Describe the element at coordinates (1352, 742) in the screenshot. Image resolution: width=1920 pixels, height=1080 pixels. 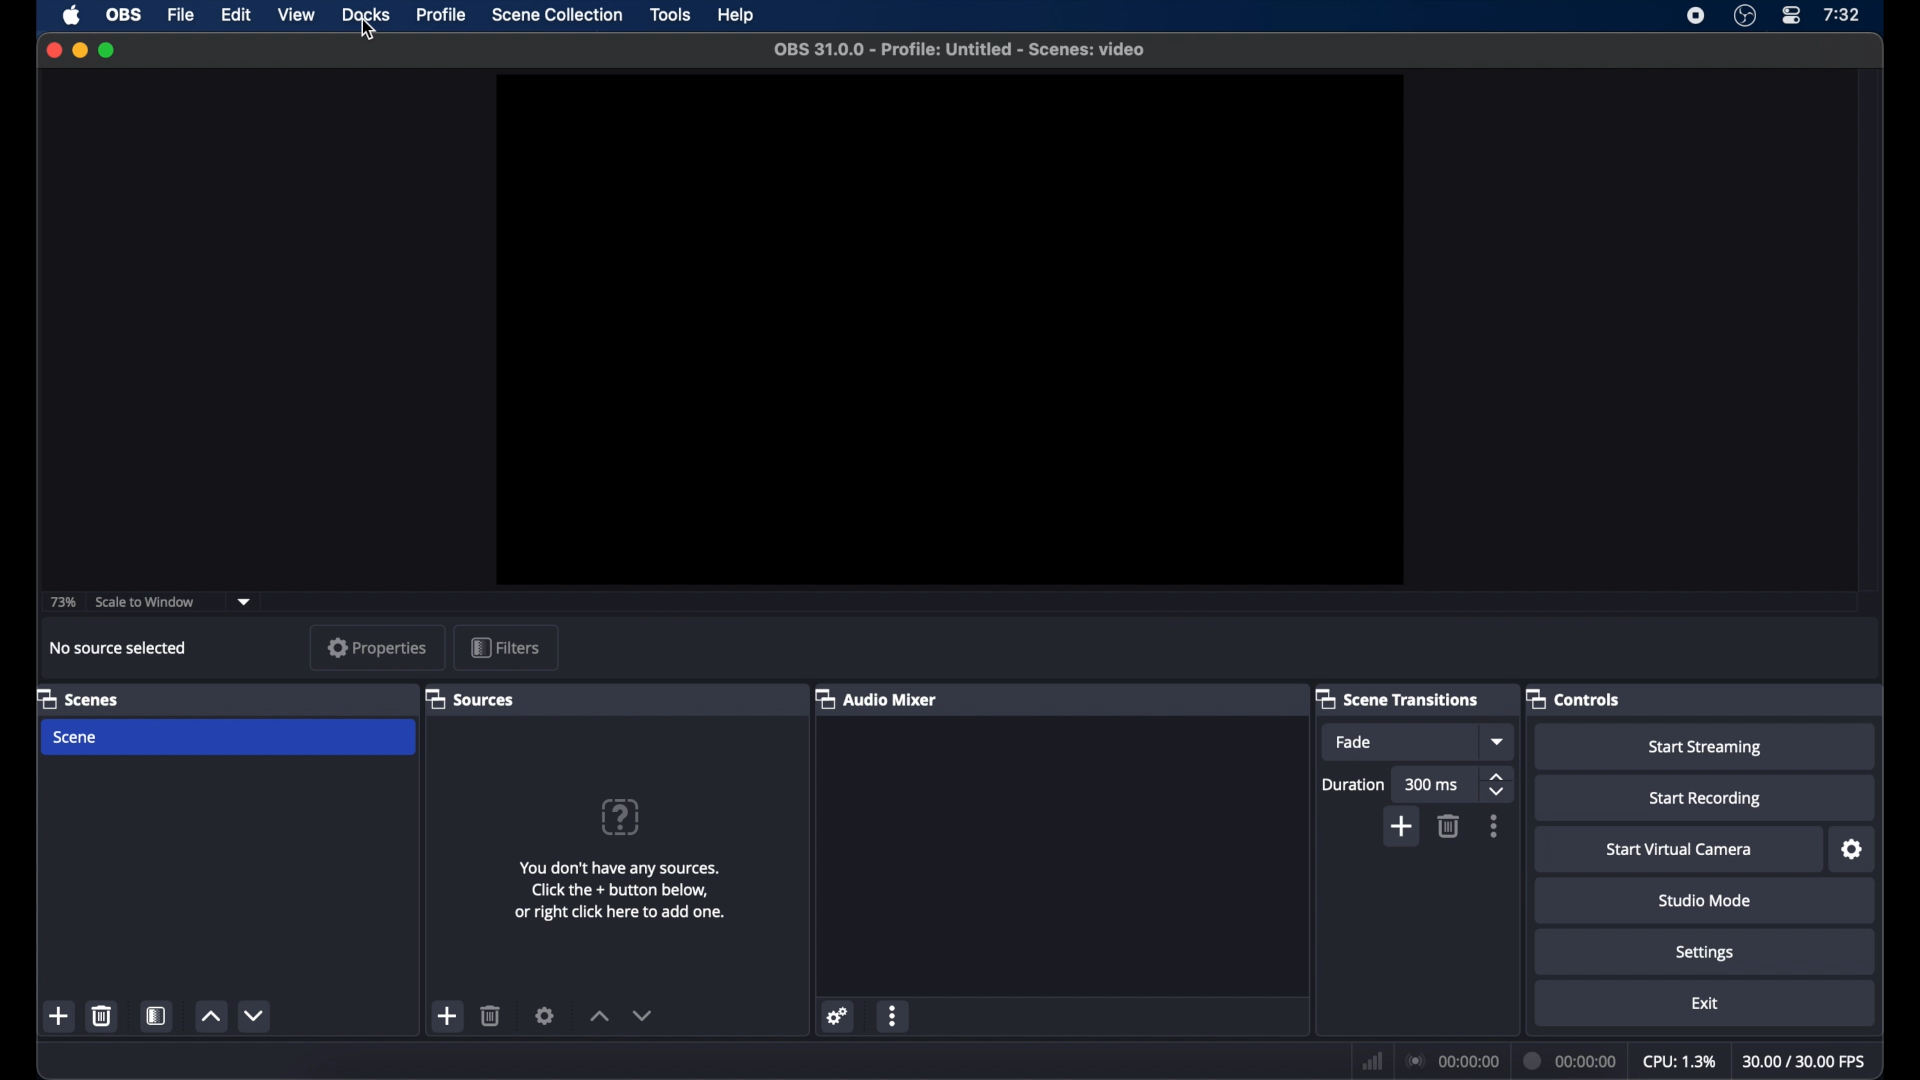
I see `fade` at that location.